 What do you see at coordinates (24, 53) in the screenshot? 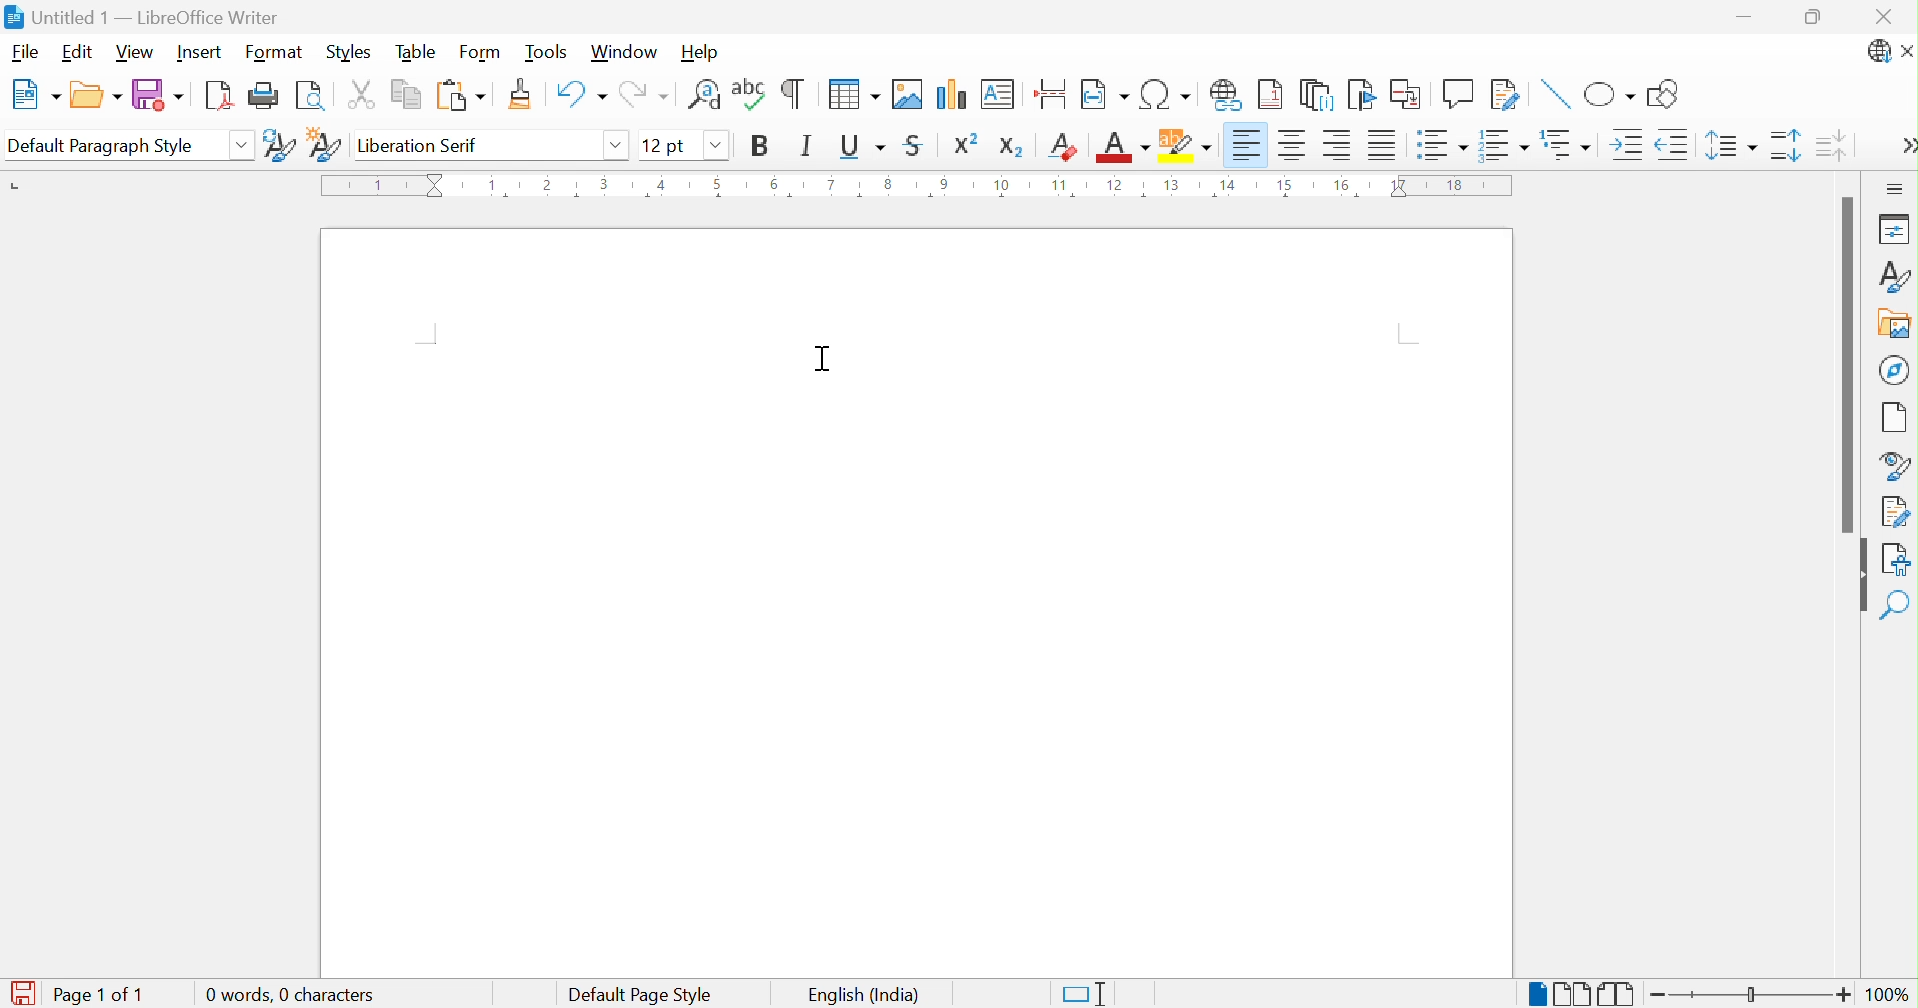
I see `File` at bounding box center [24, 53].